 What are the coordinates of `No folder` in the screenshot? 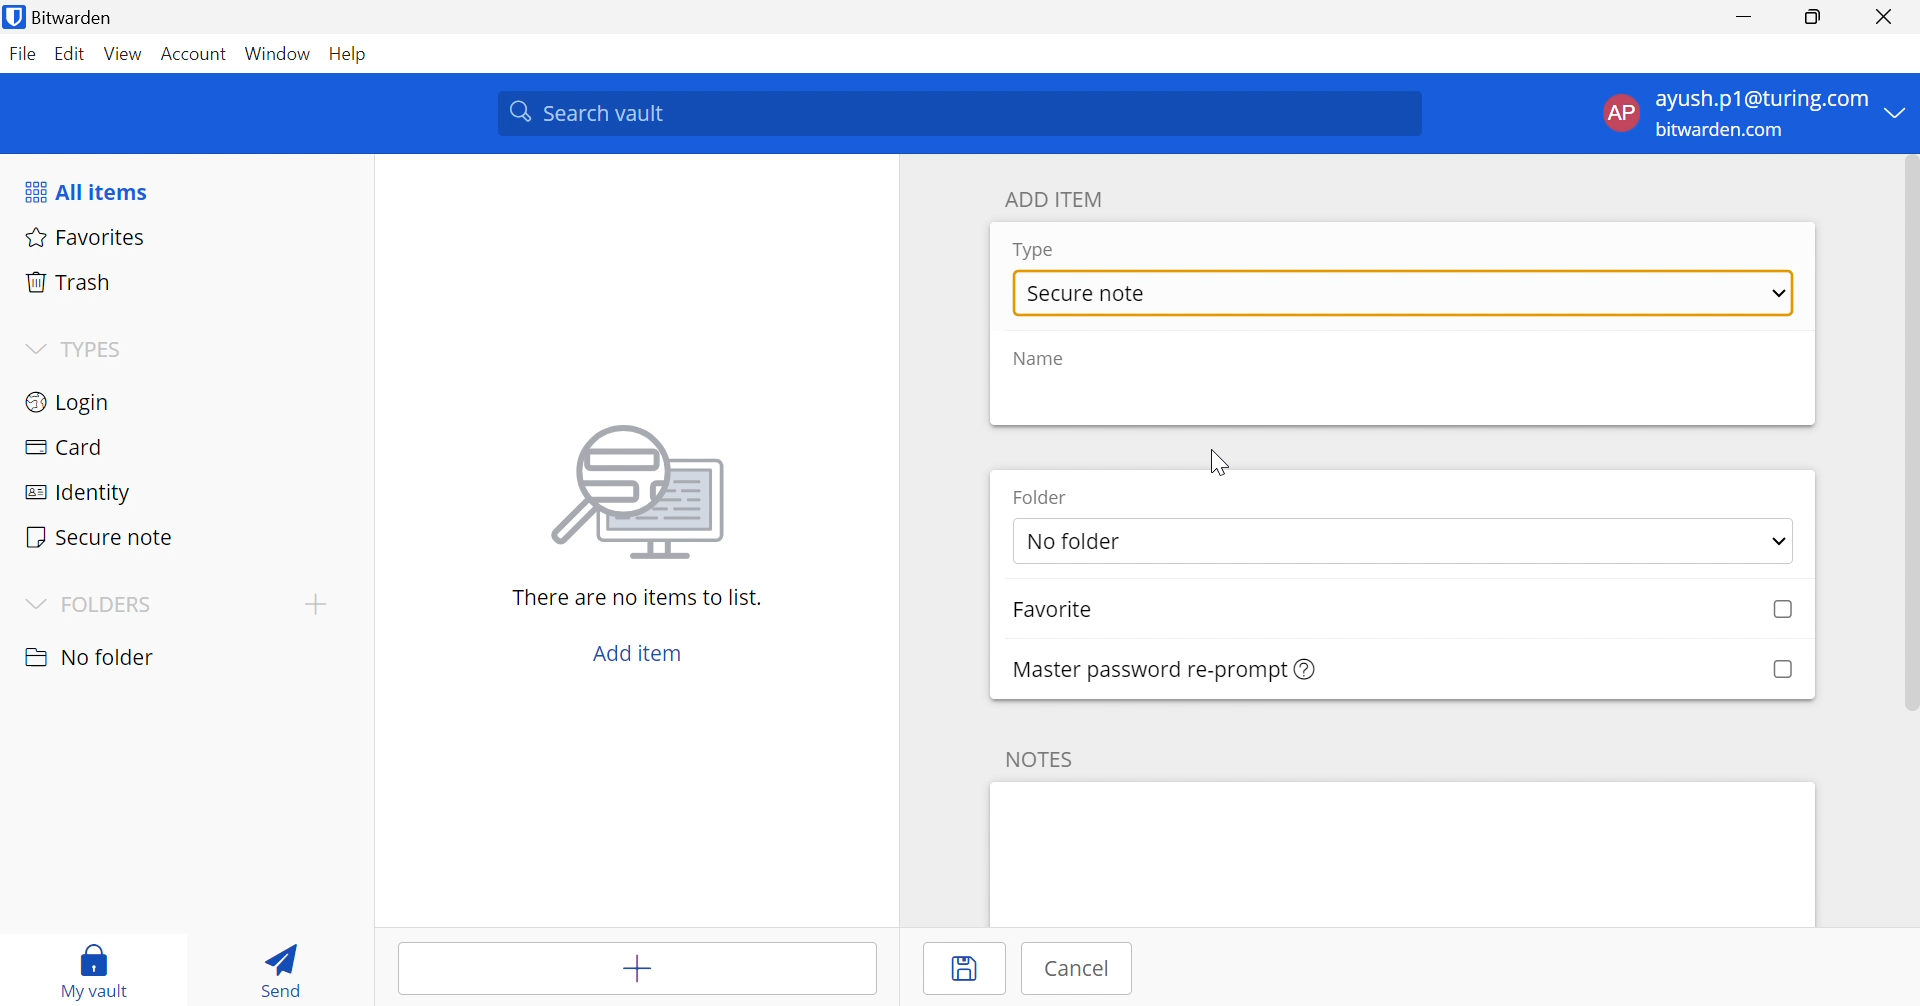 It's located at (1403, 541).